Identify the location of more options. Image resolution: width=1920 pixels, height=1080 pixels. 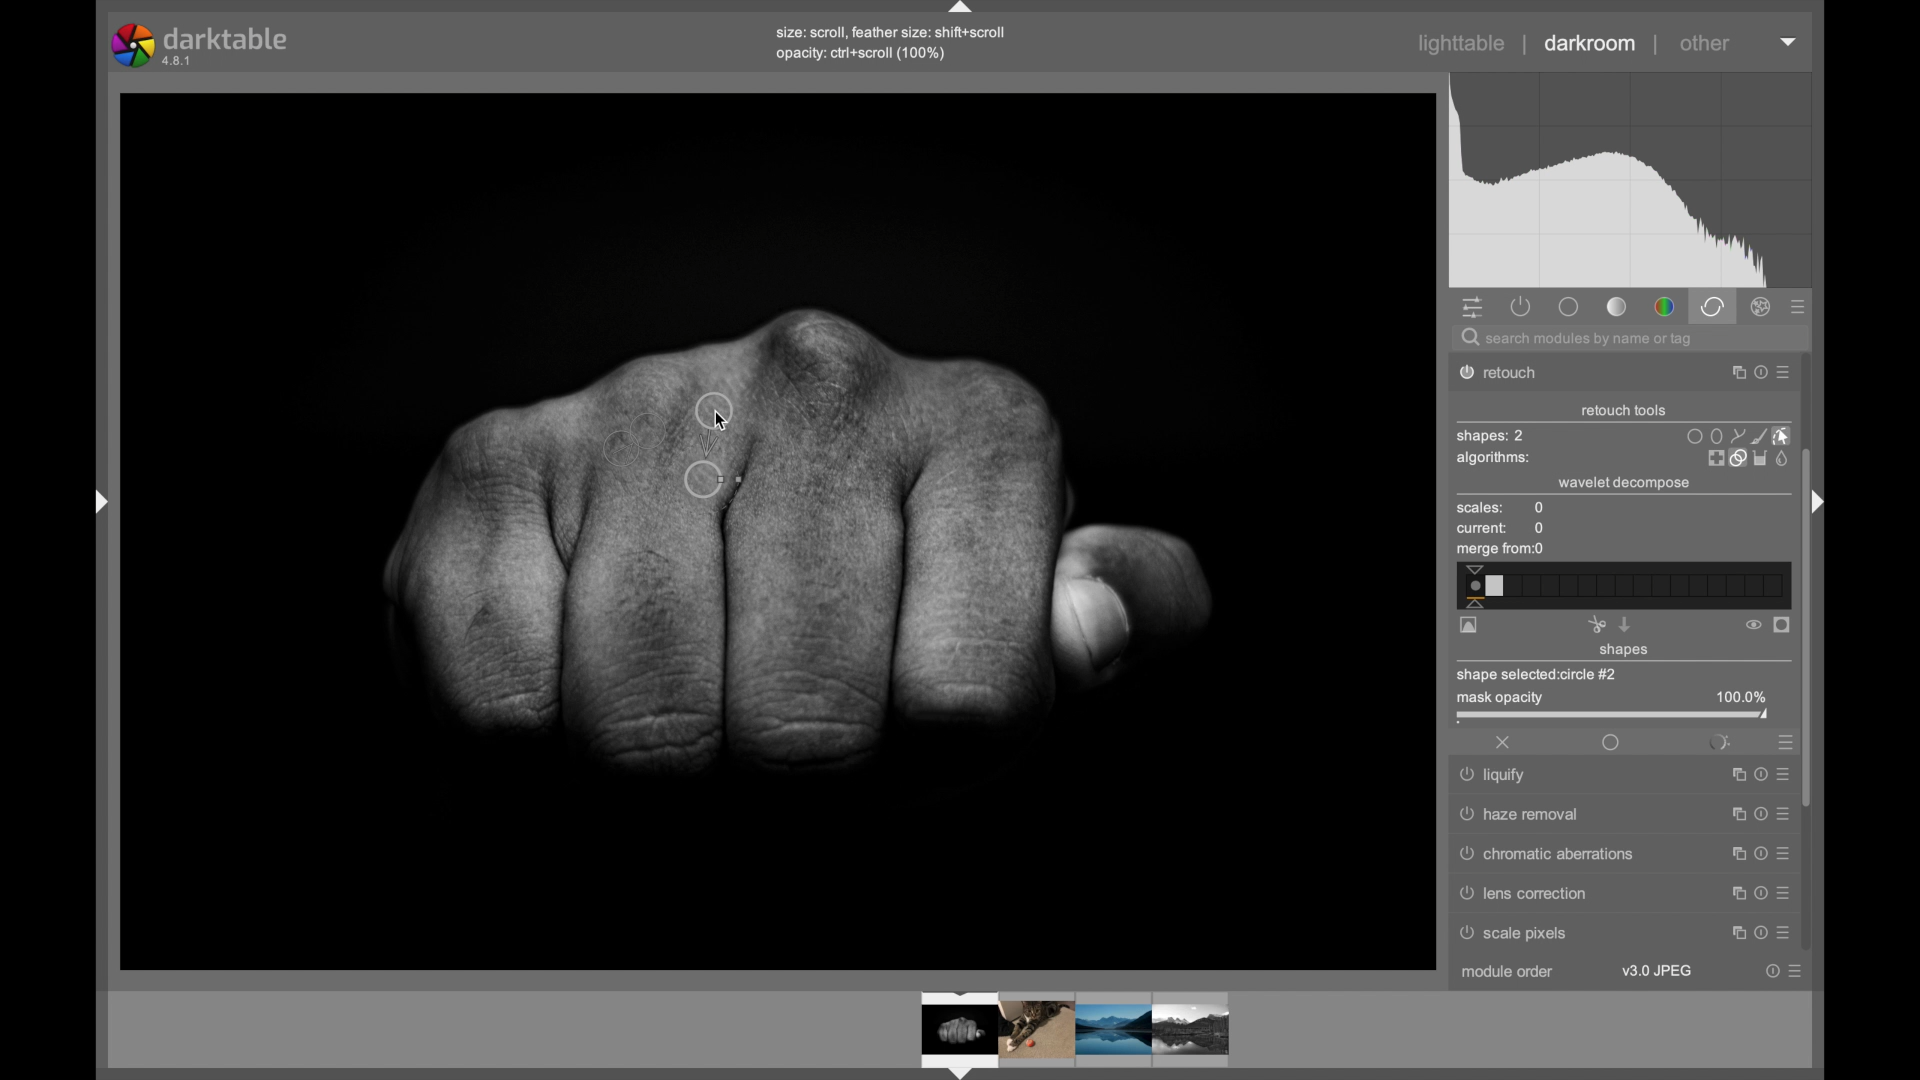
(1781, 892).